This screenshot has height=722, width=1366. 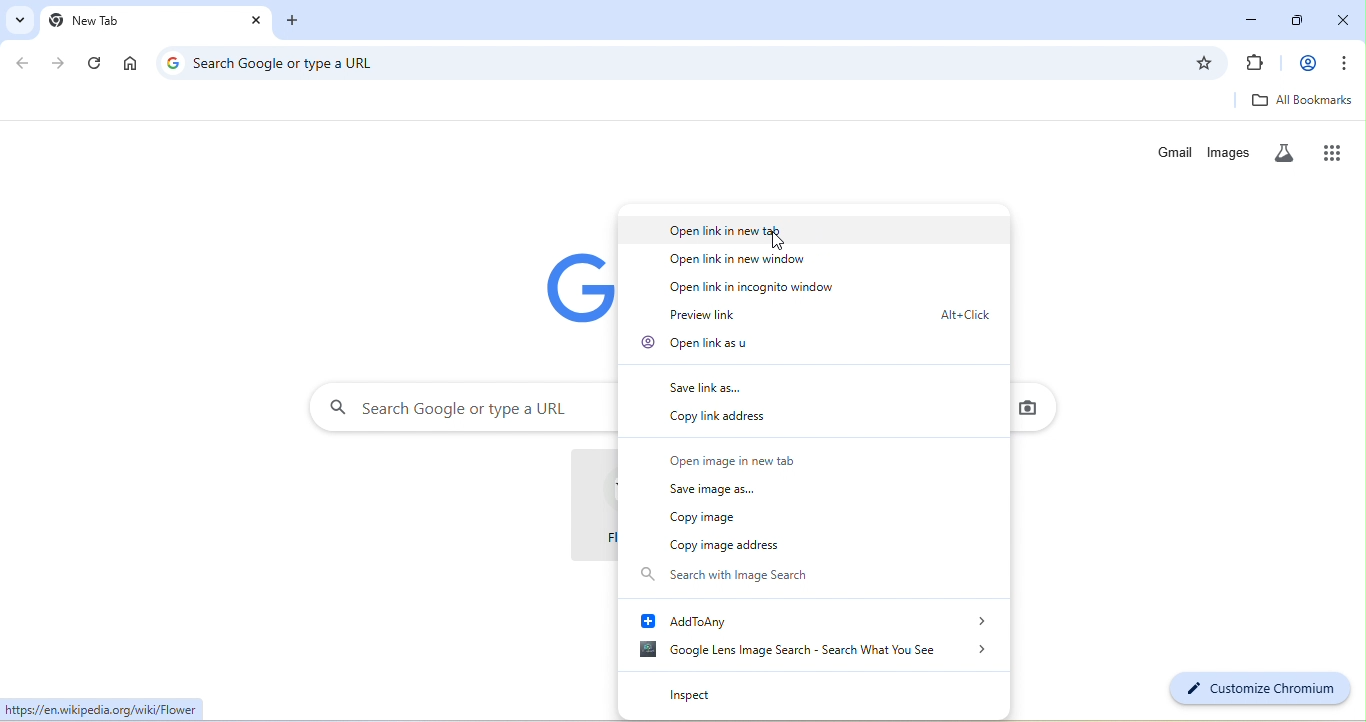 What do you see at coordinates (746, 259) in the screenshot?
I see `open link in new window` at bounding box center [746, 259].